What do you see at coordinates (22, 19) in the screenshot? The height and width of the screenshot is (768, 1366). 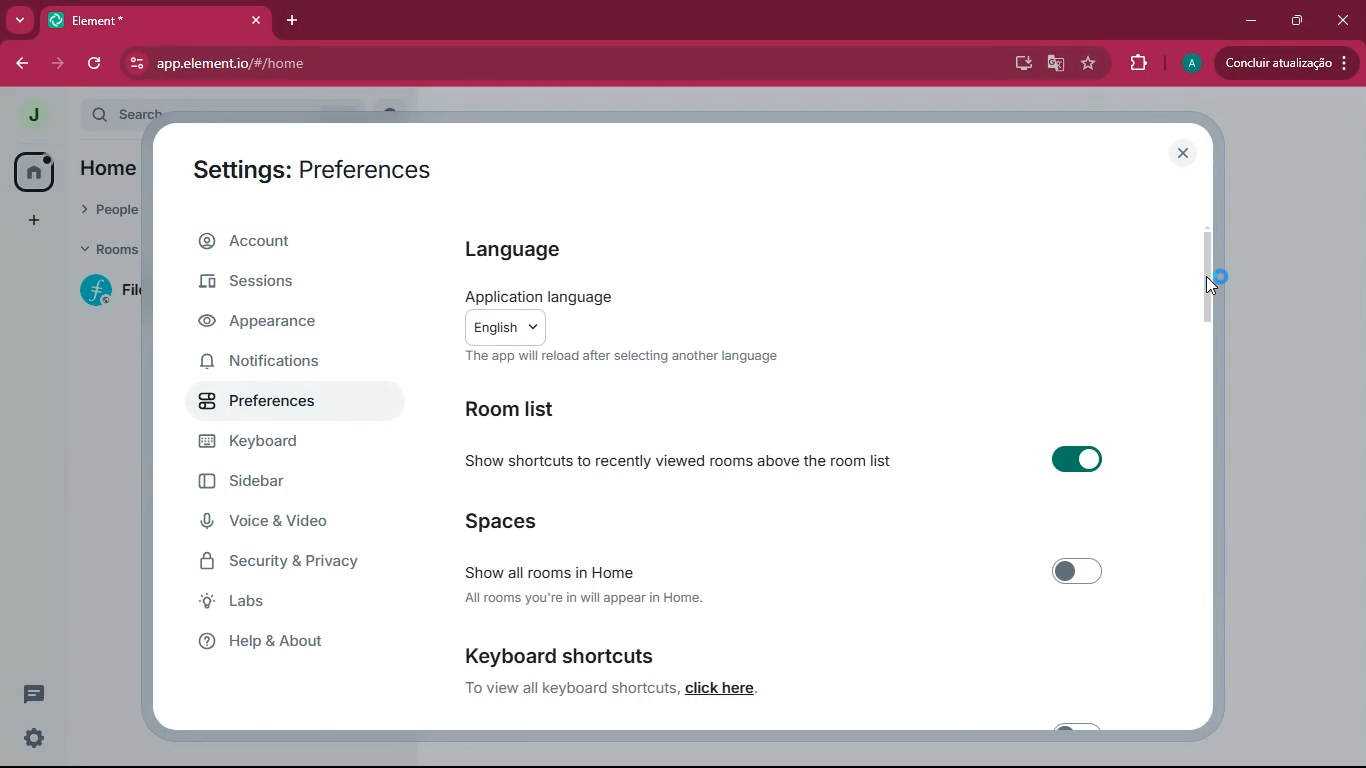 I see `more` at bounding box center [22, 19].